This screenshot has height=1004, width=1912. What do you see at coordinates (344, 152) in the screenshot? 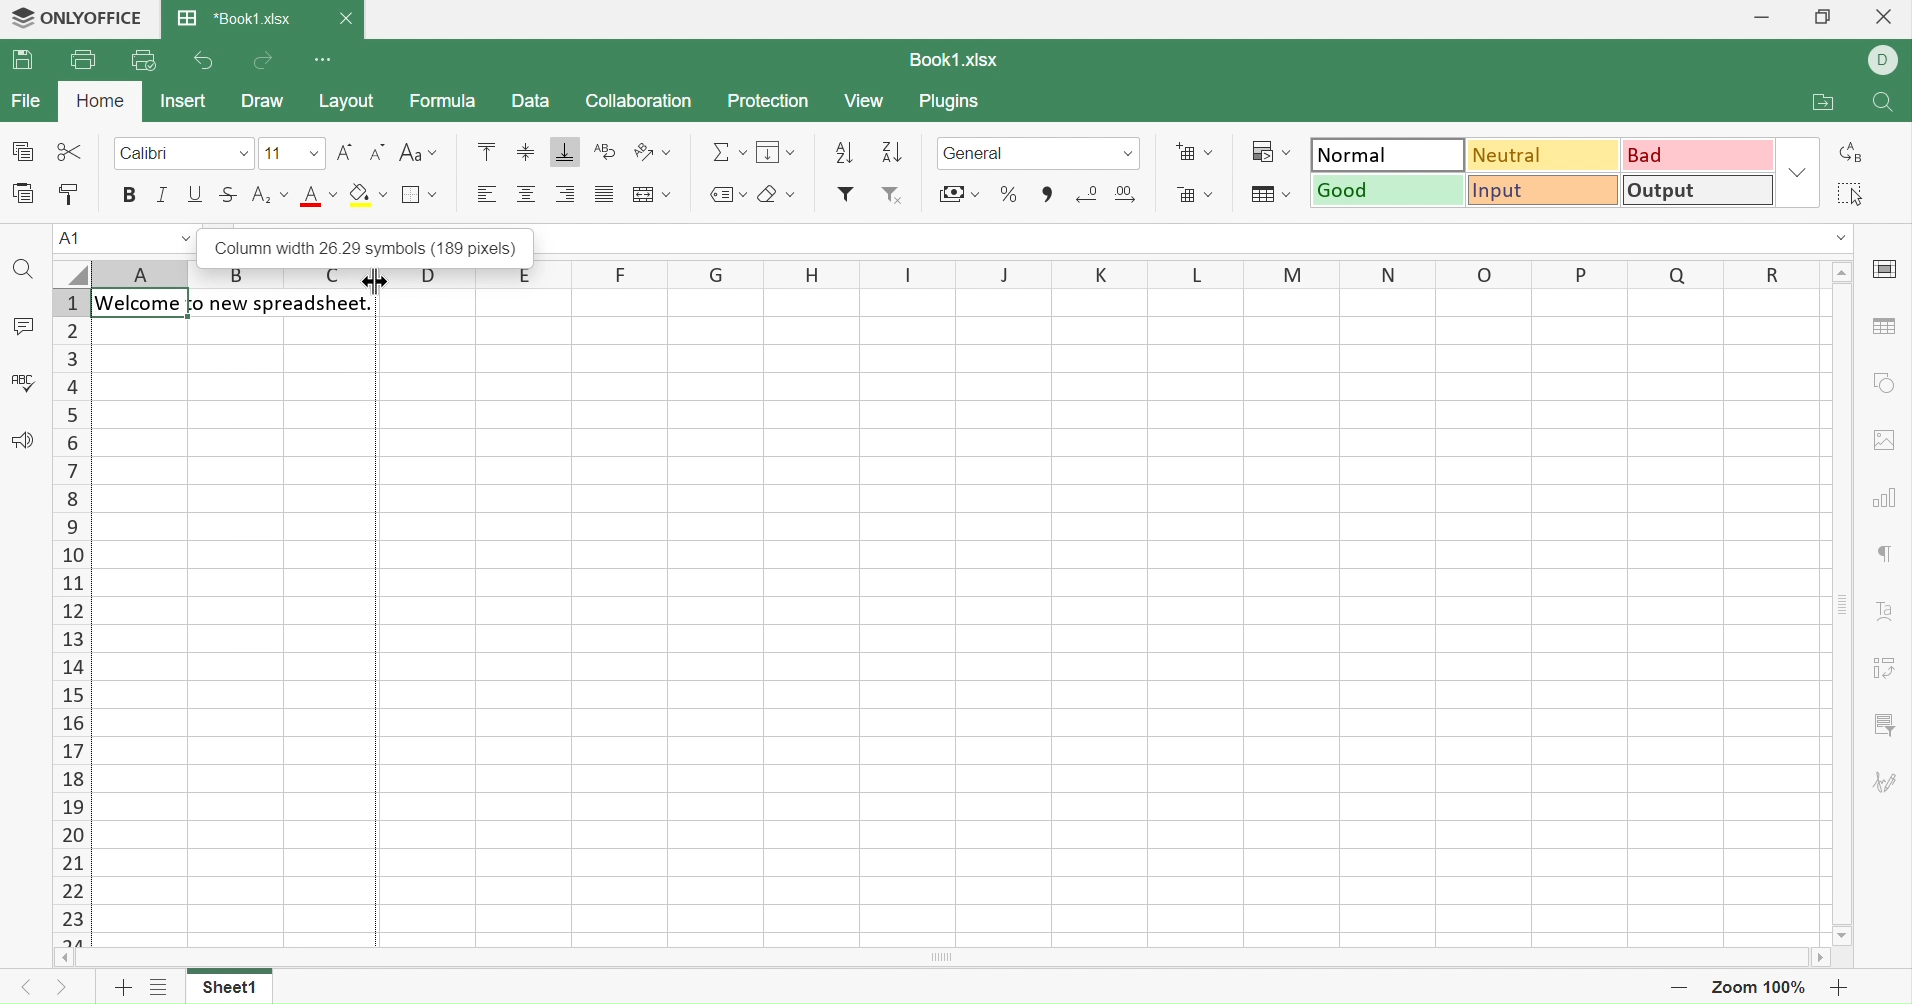
I see `Increment font size` at bounding box center [344, 152].